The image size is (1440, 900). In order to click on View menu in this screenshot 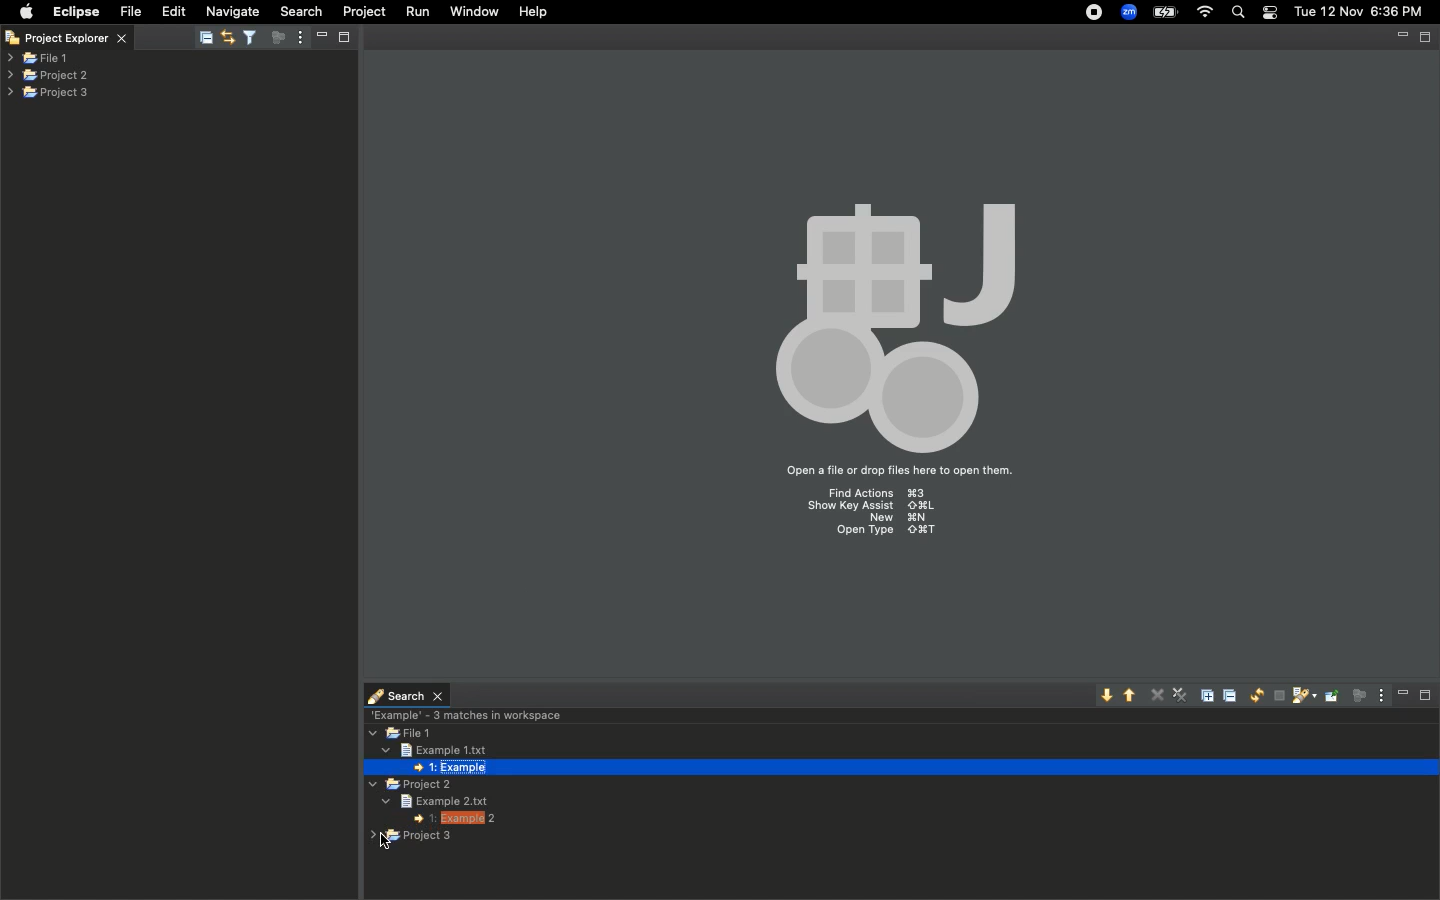, I will do `click(1378, 695)`.